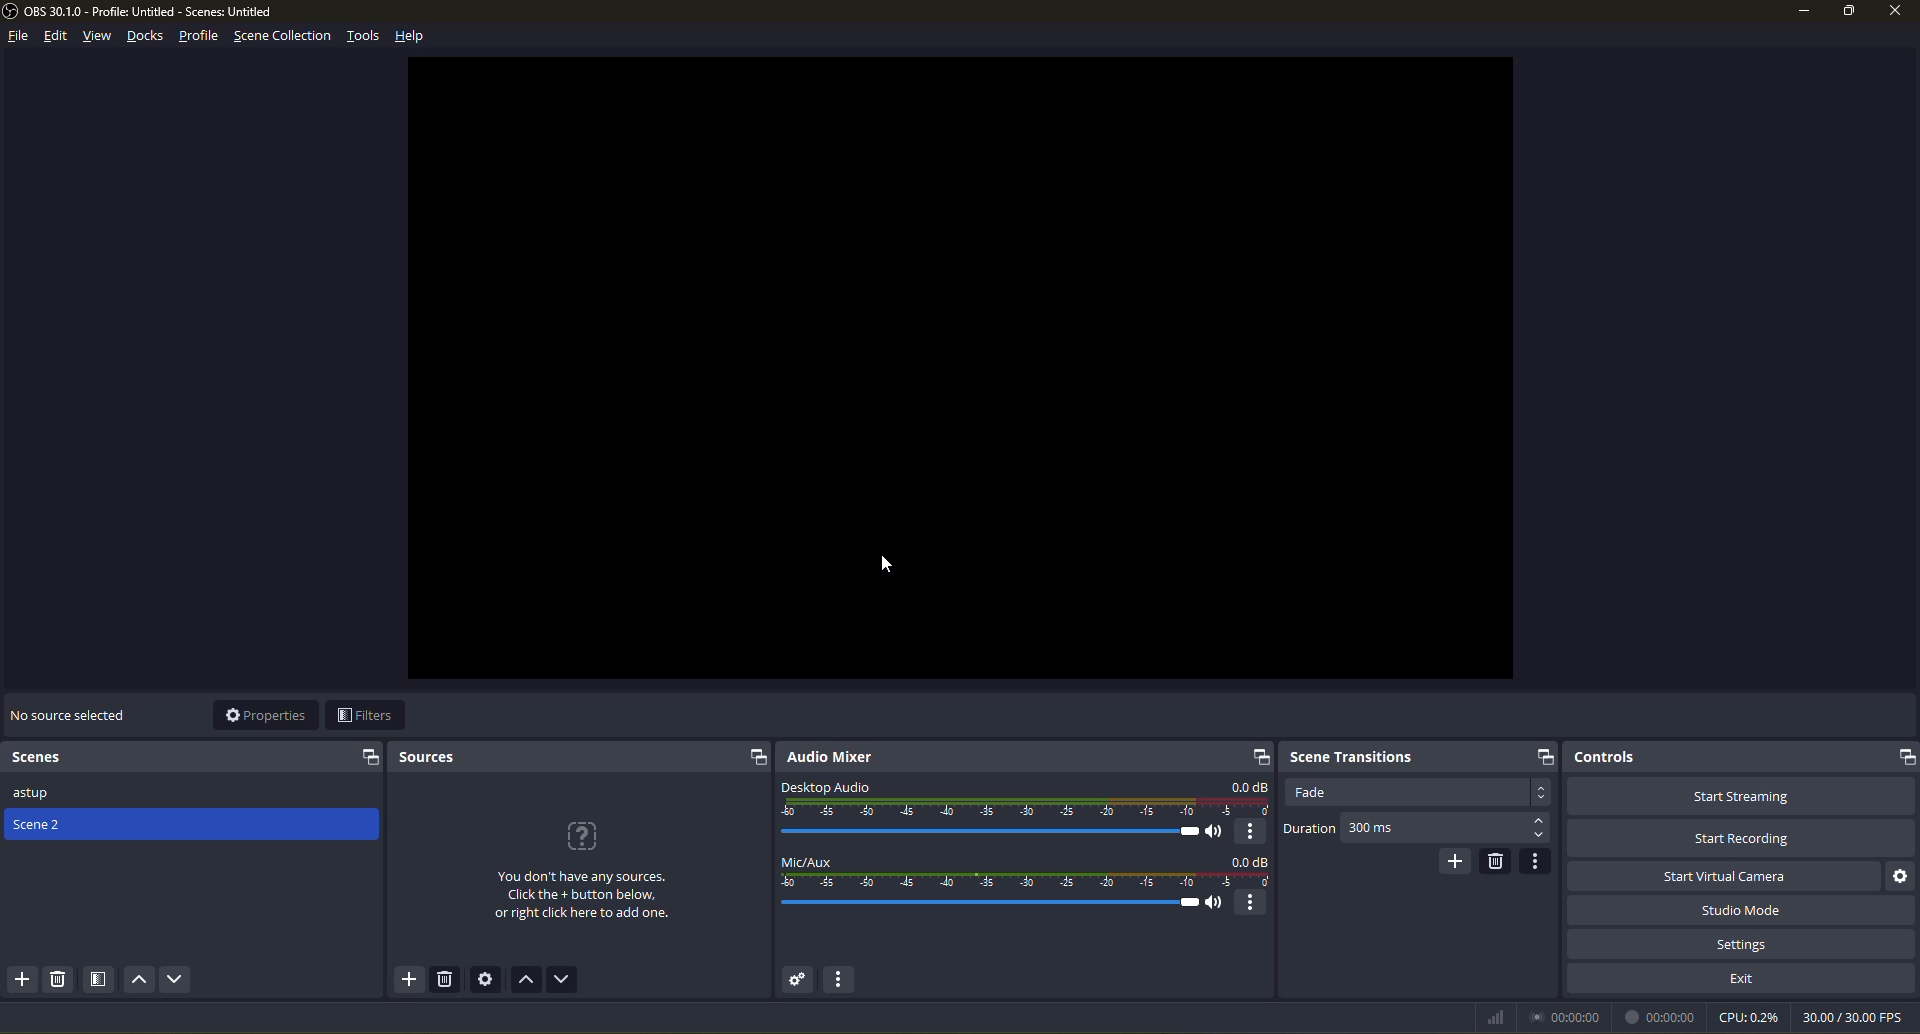 This screenshot has width=1920, height=1034. Describe the element at coordinates (22, 979) in the screenshot. I see `add scenes` at that location.